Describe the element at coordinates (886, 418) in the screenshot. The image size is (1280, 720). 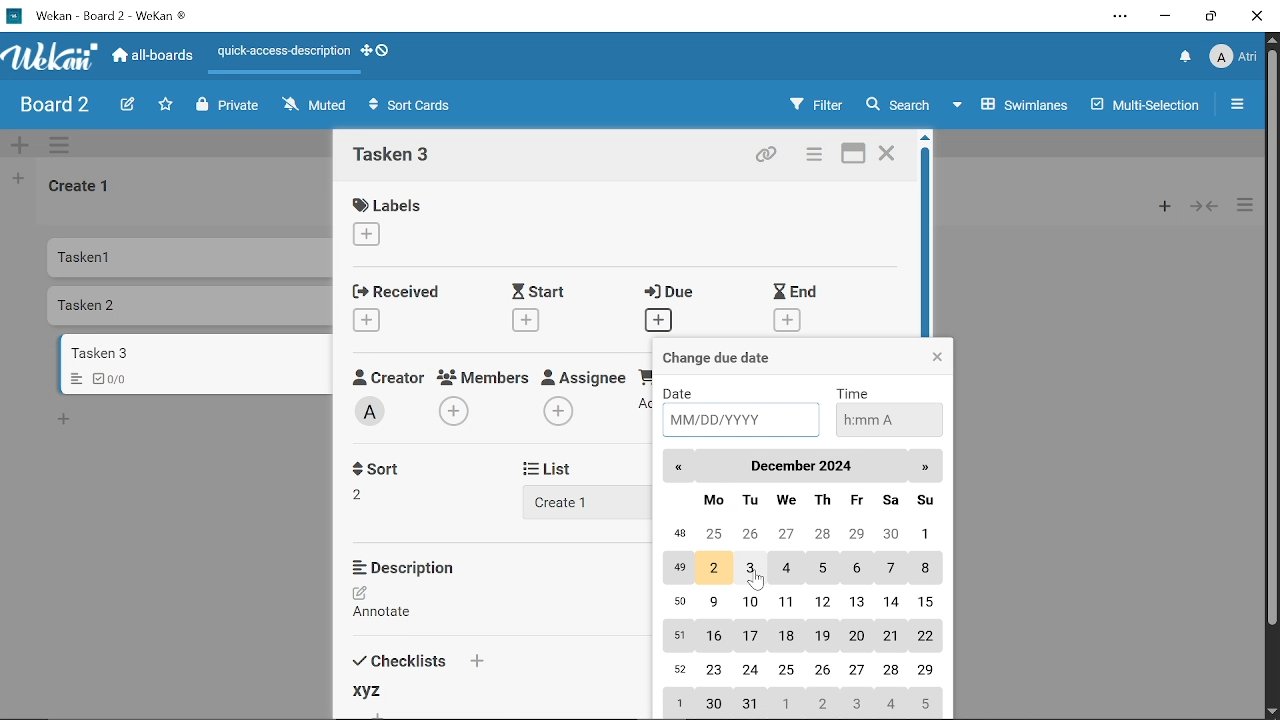
I see `Add time` at that location.